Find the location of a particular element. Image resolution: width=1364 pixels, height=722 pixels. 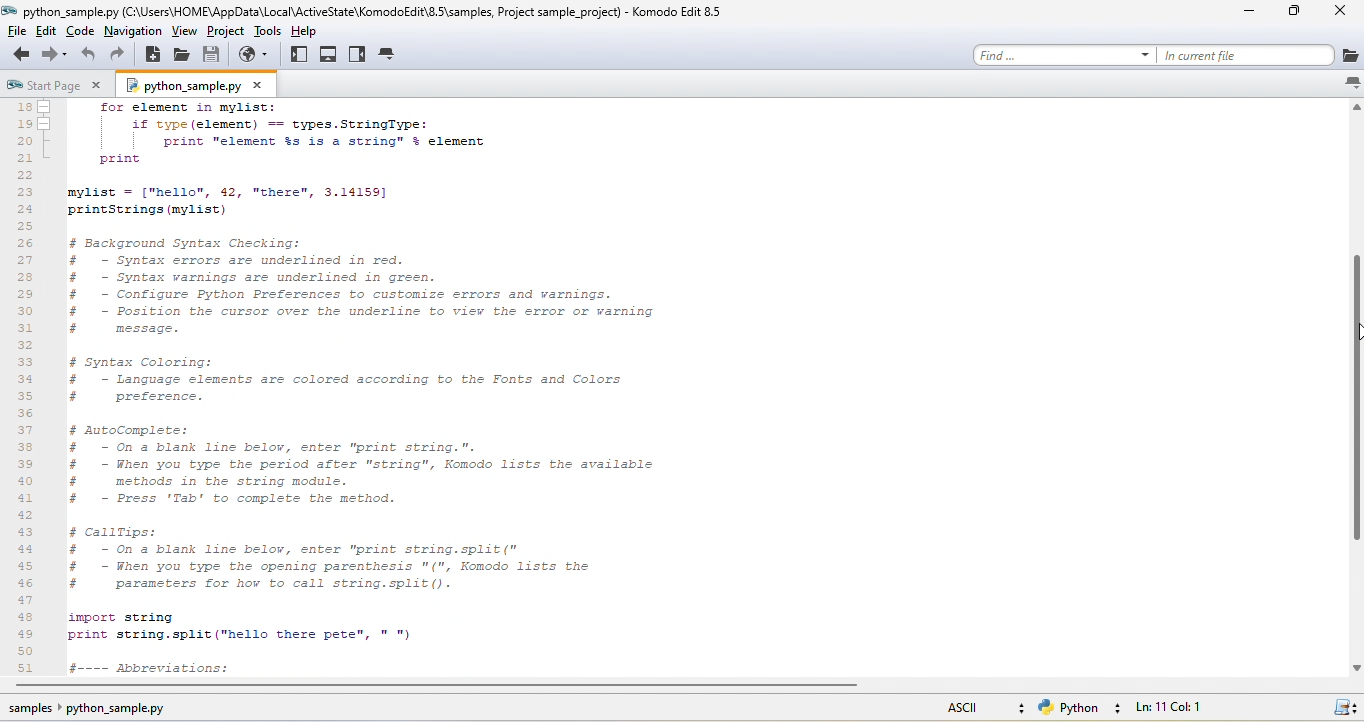

vertical scroll bar moved is located at coordinates (1355, 398).